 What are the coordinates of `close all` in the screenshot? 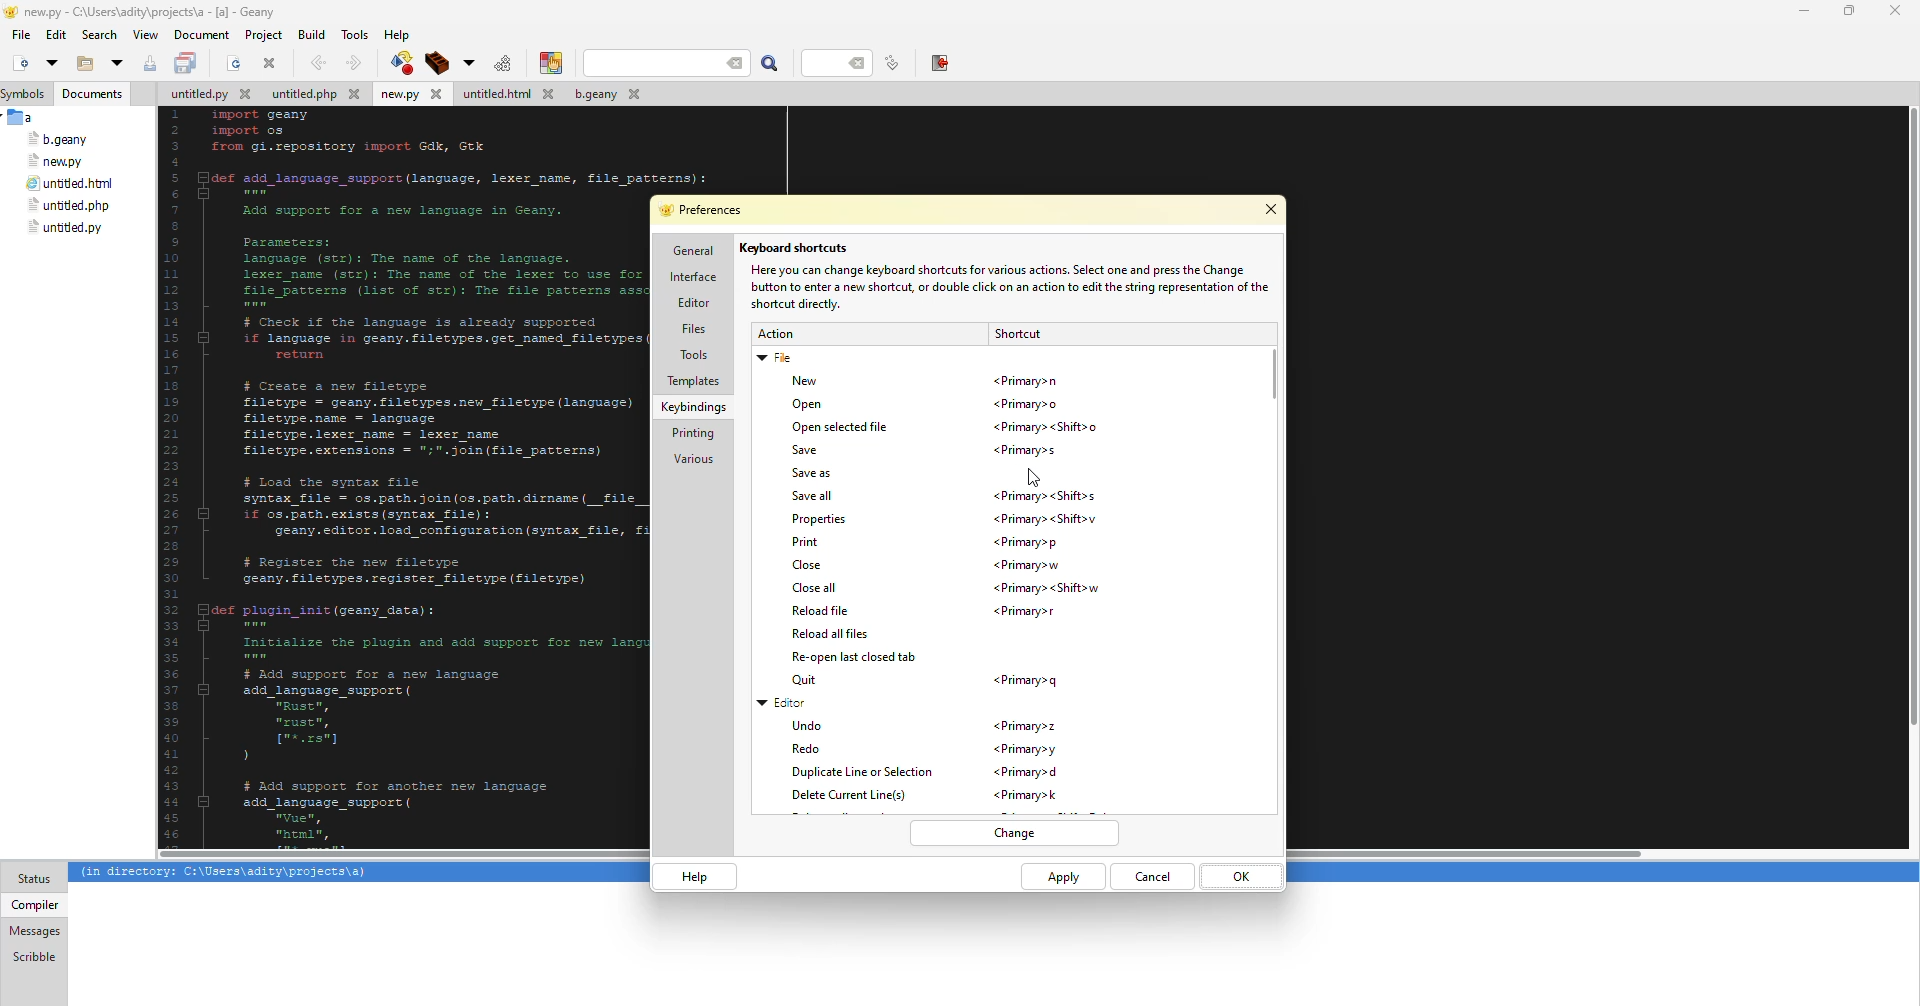 It's located at (813, 590).